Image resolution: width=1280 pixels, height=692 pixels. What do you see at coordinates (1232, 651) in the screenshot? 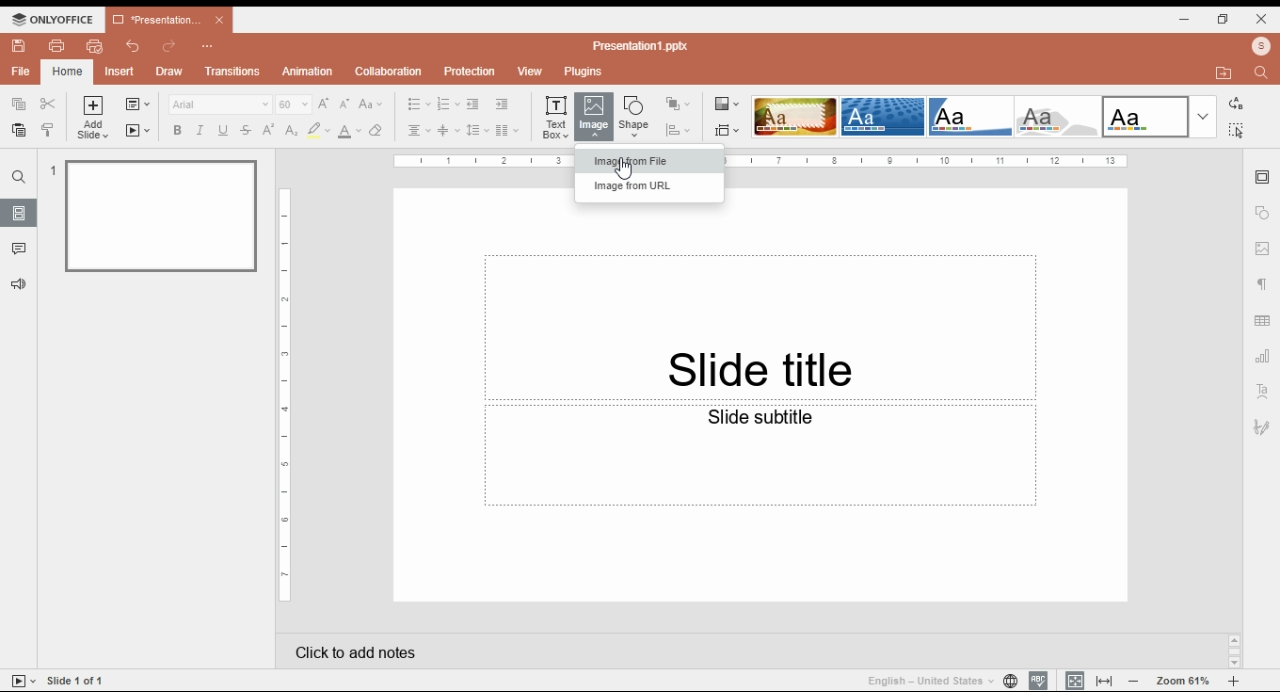
I see `Scrollbar` at bounding box center [1232, 651].